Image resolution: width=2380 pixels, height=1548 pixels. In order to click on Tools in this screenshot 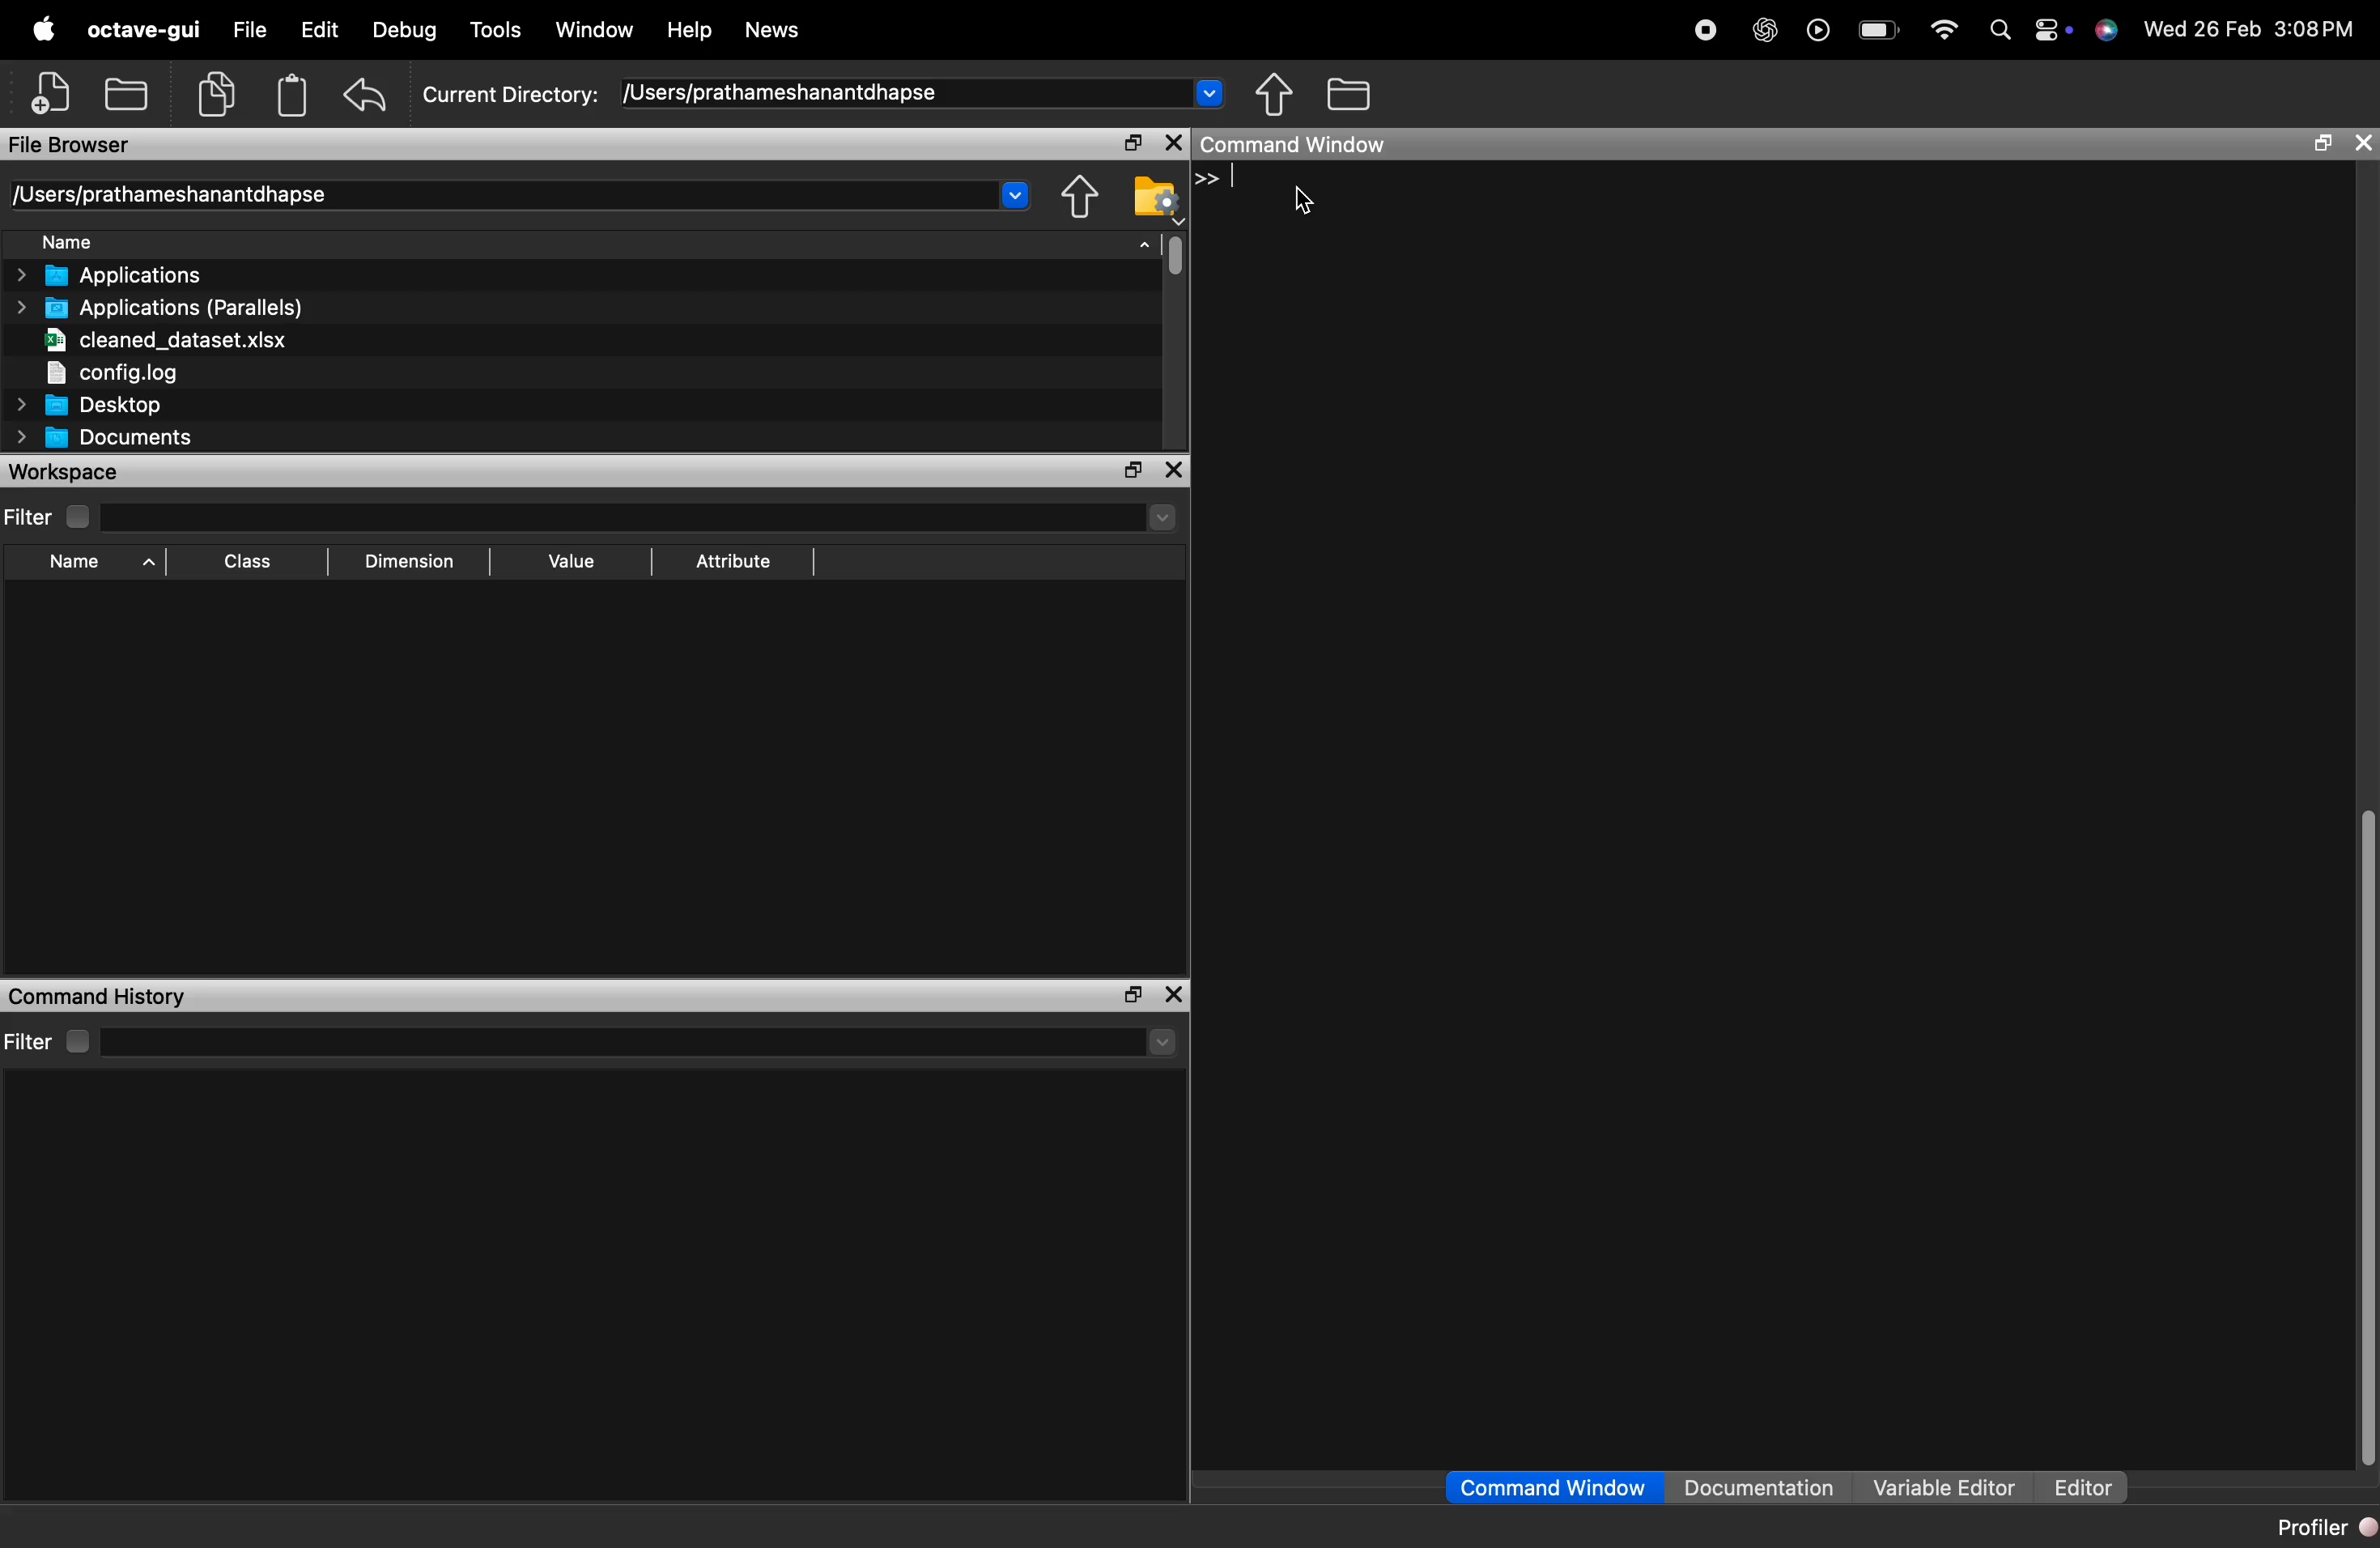, I will do `click(499, 32)`.